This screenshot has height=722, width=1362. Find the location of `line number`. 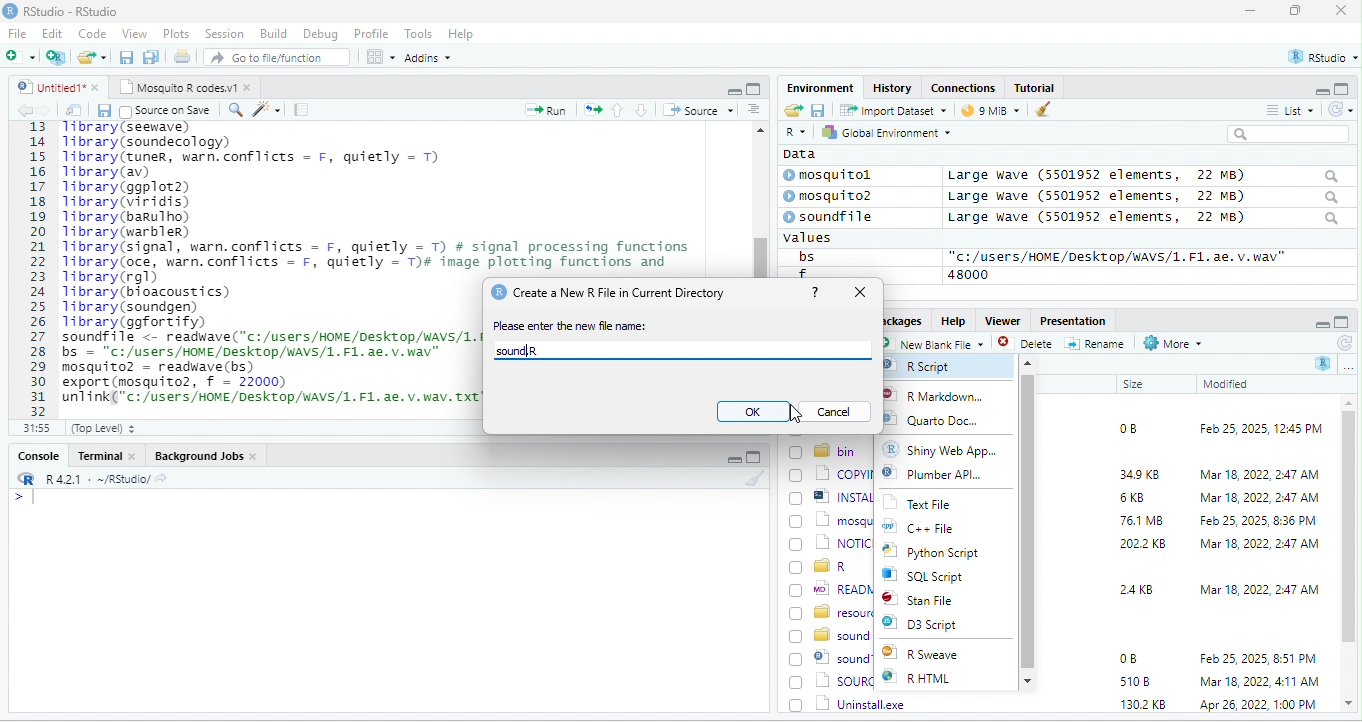

line number is located at coordinates (40, 268).